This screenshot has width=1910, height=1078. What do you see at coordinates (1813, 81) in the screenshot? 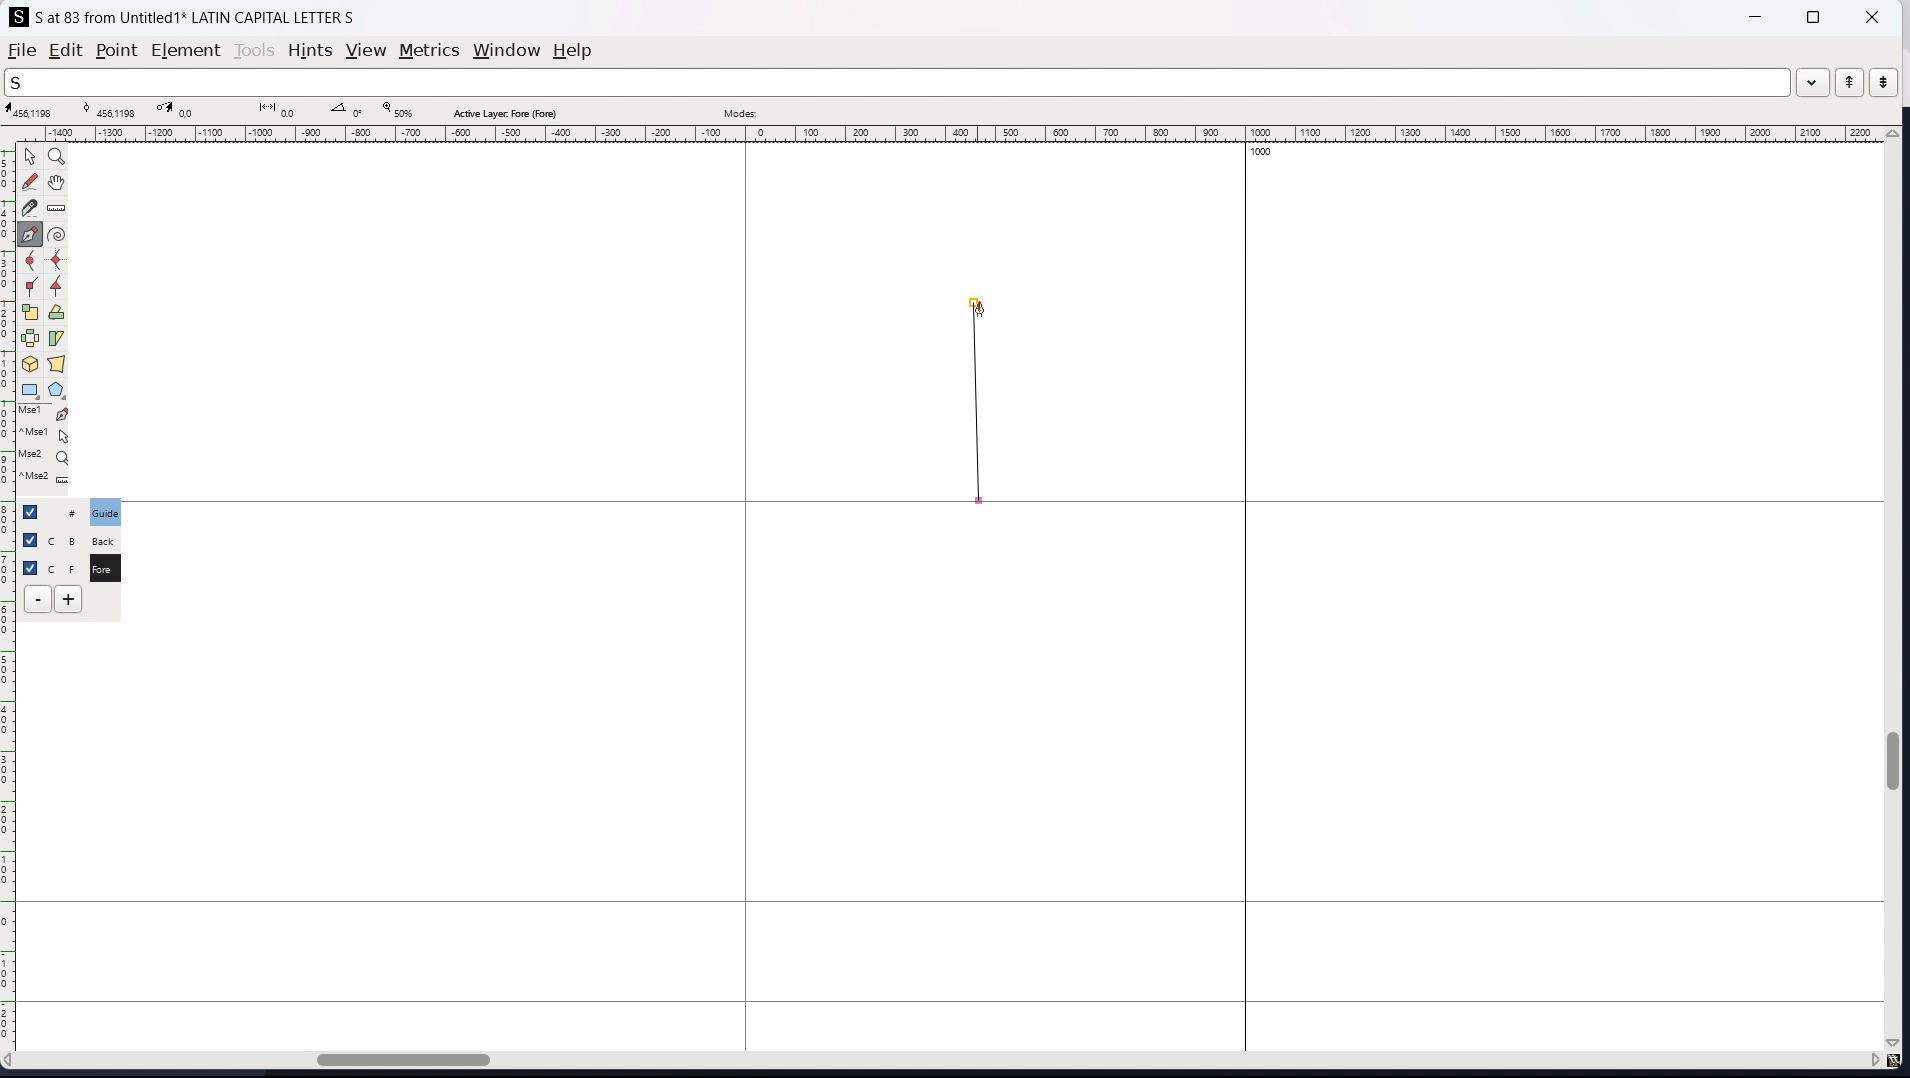
I see `dropdown` at bounding box center [1813, 81].